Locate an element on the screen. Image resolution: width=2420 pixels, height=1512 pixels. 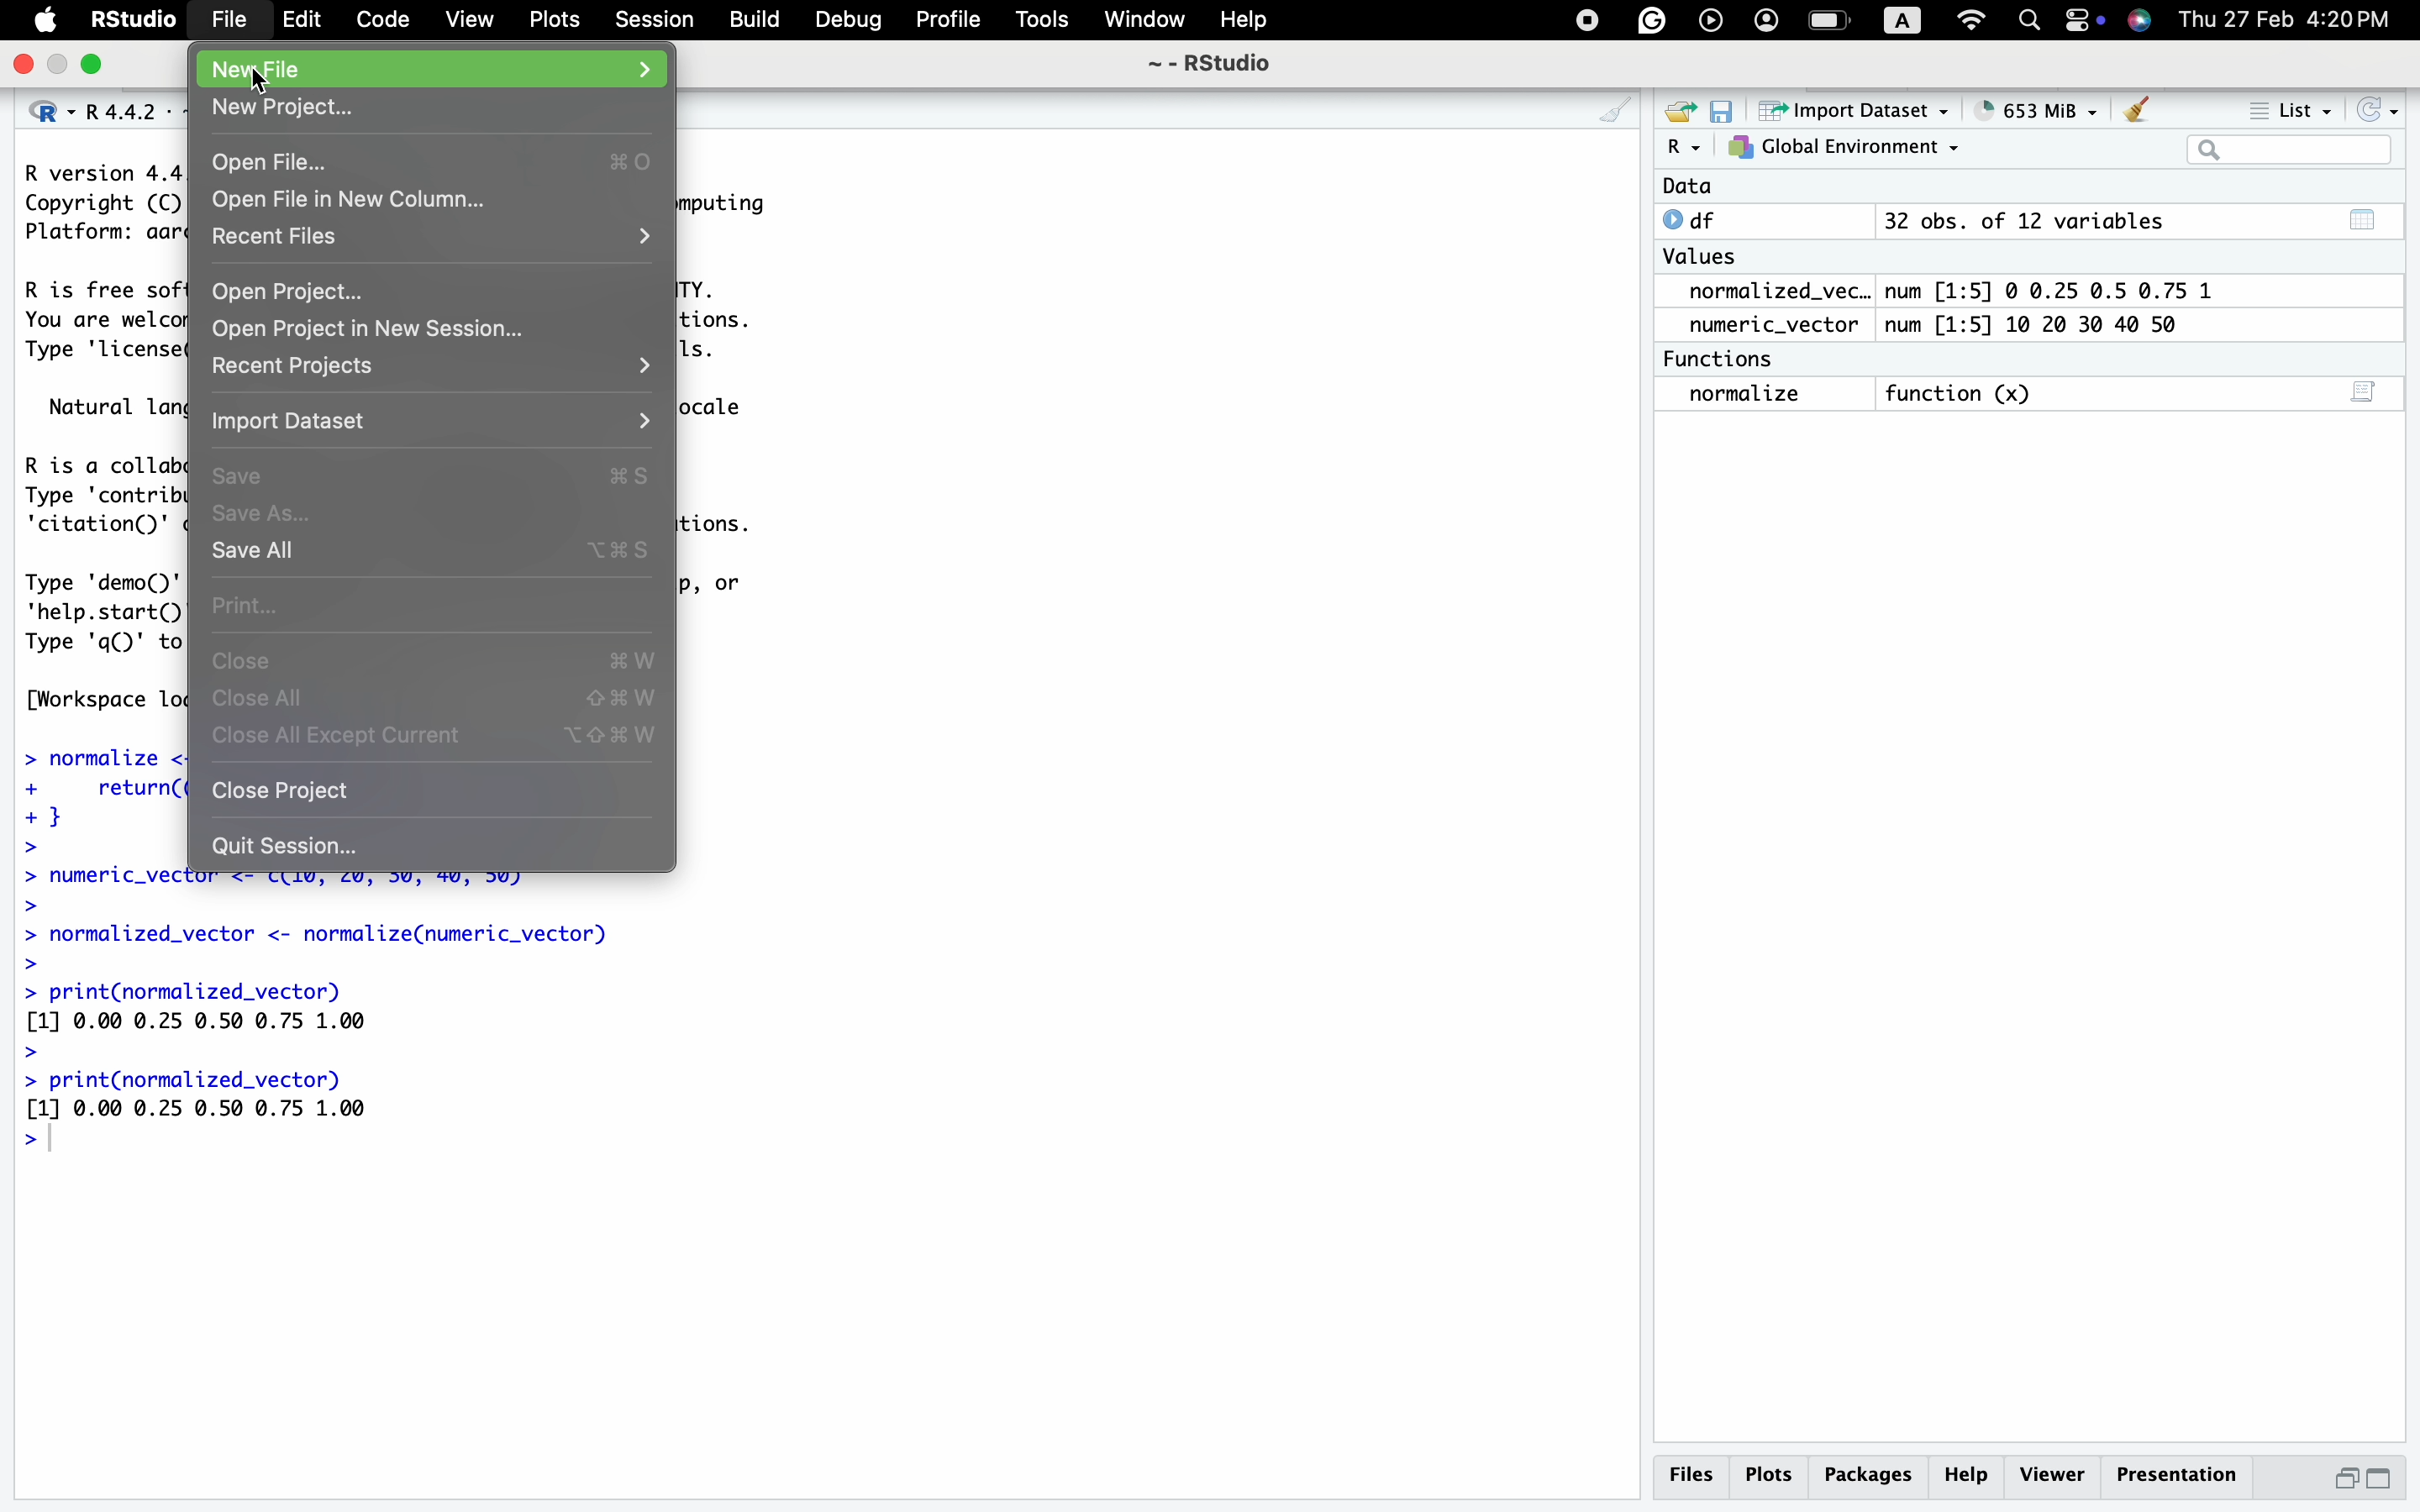
Plots is located at coordinates (1771, 1473).